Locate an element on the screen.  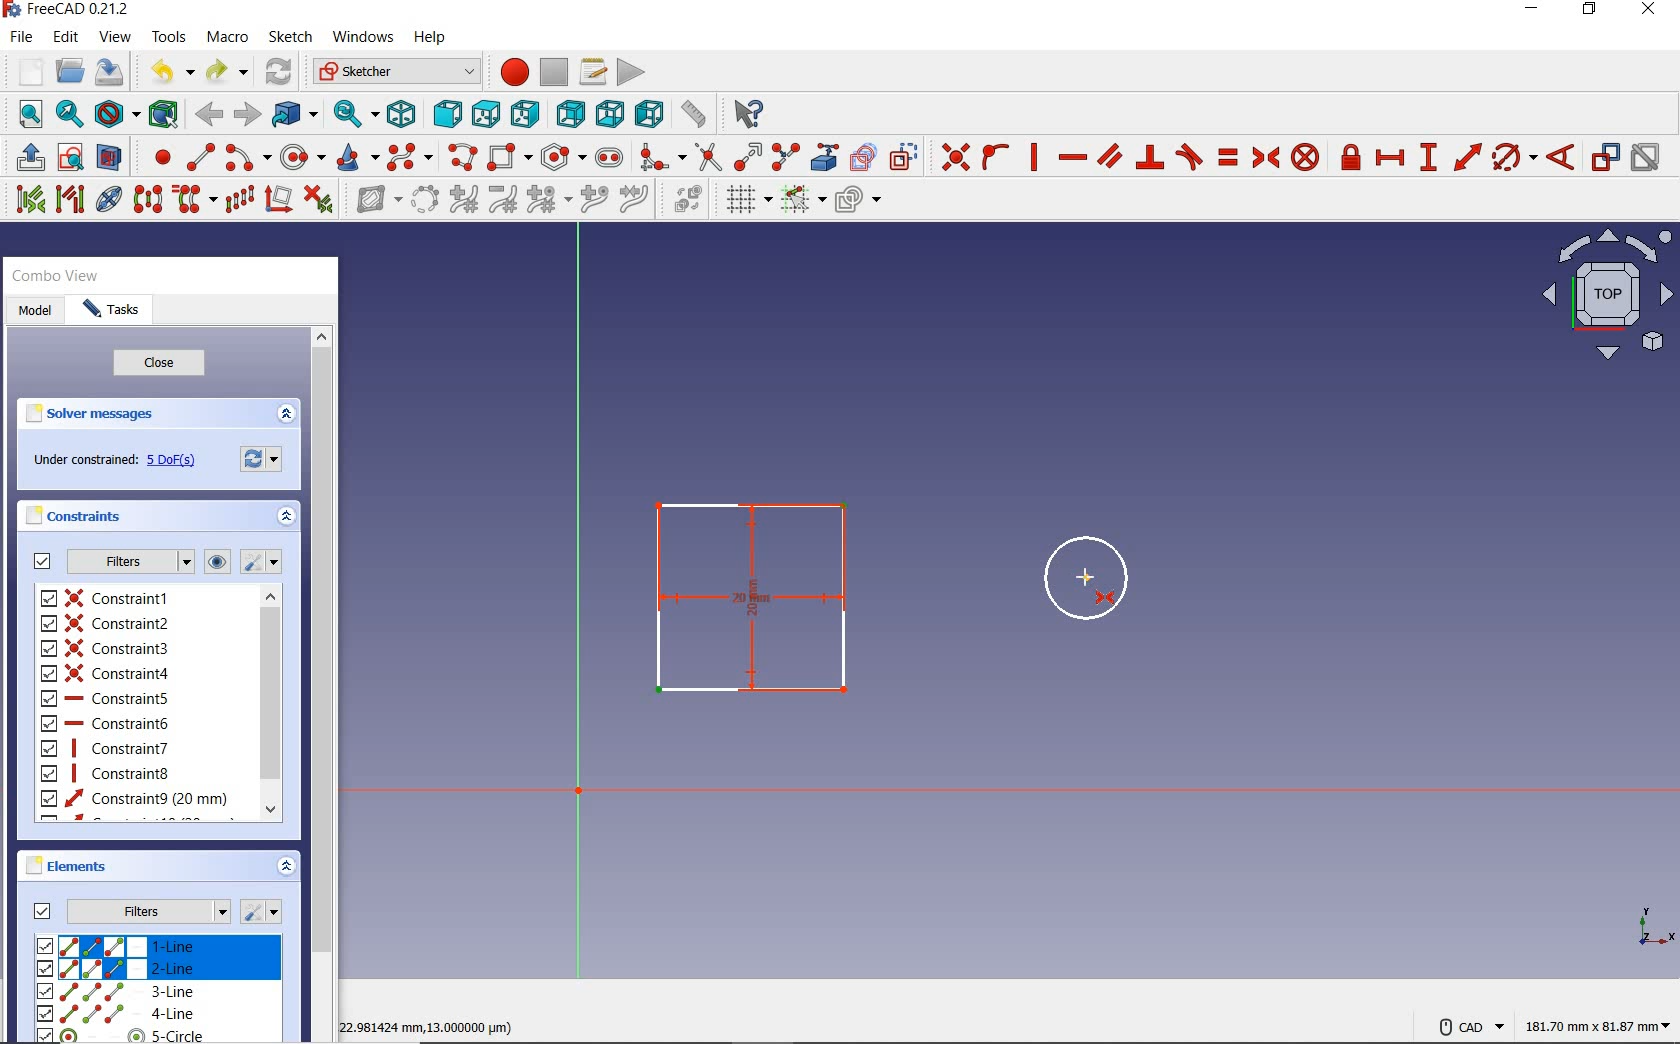
back is located at coordinates (211, 115).